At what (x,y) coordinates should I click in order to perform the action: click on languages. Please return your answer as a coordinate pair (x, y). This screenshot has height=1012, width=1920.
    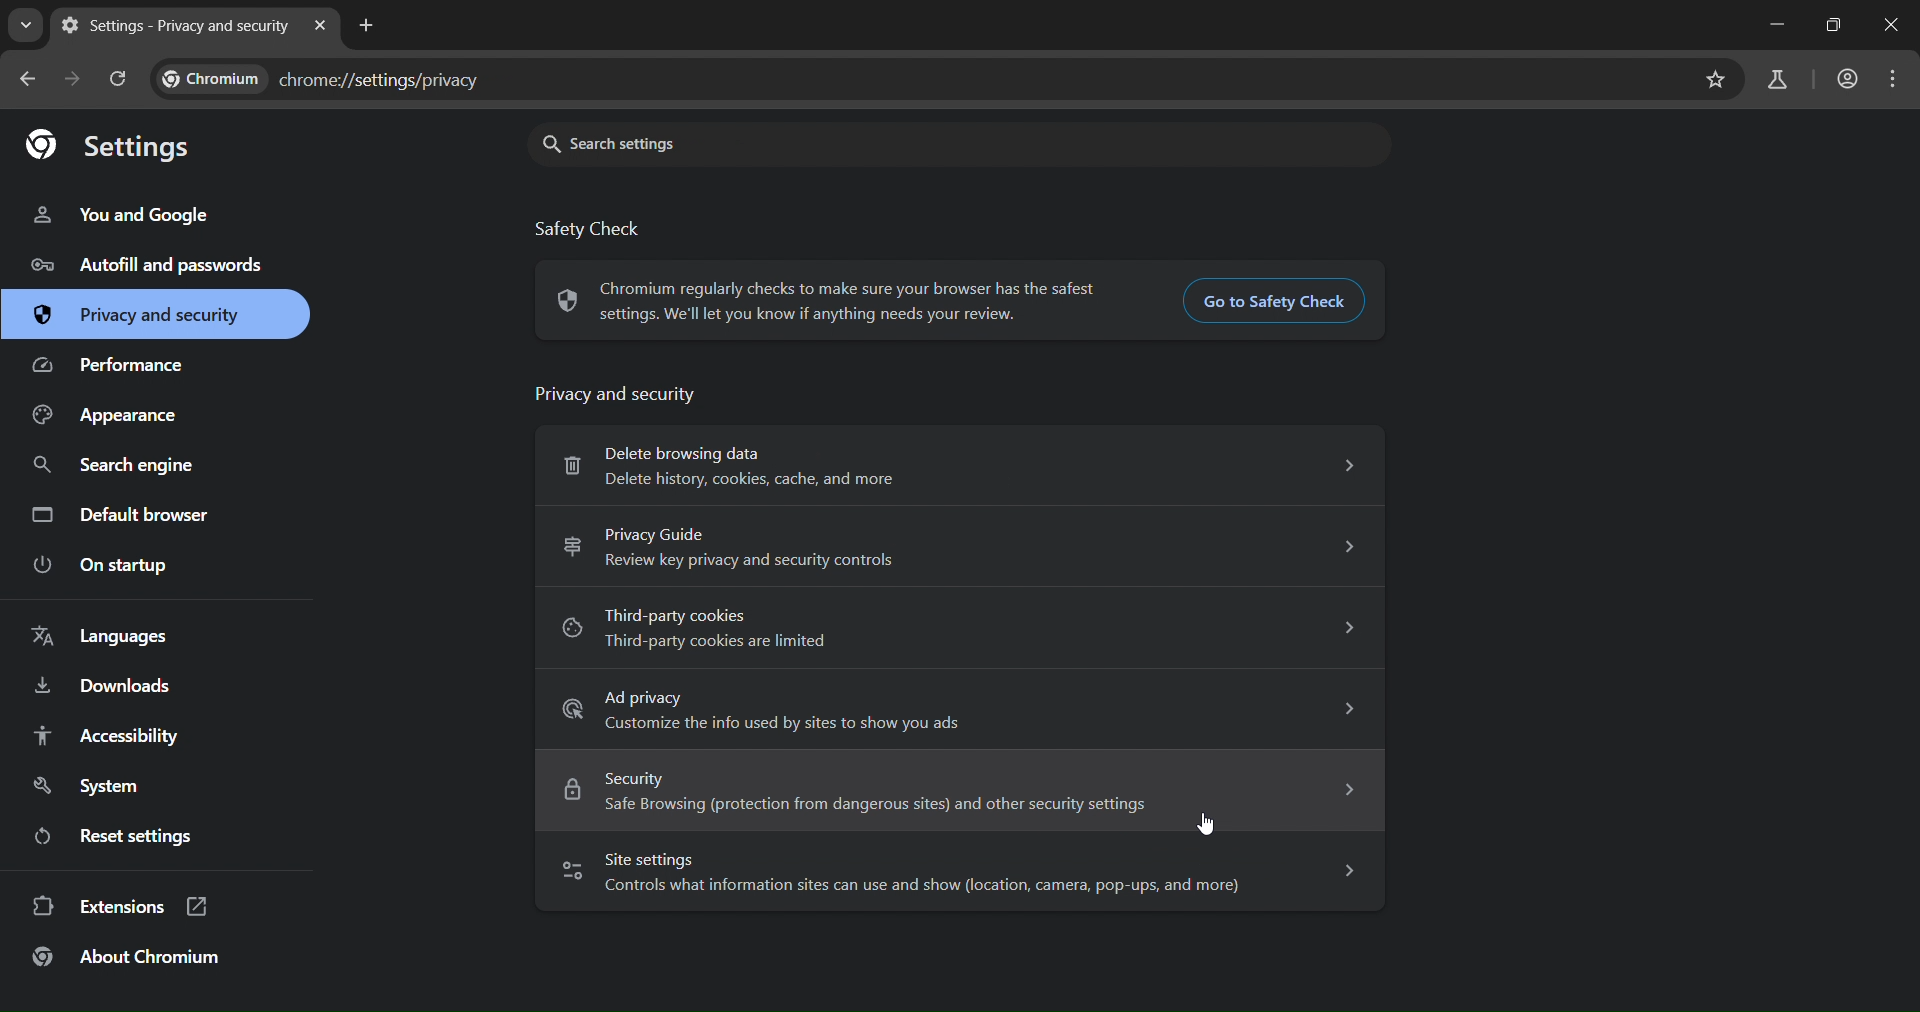
    Looking at the image, I should click on (115, 638).